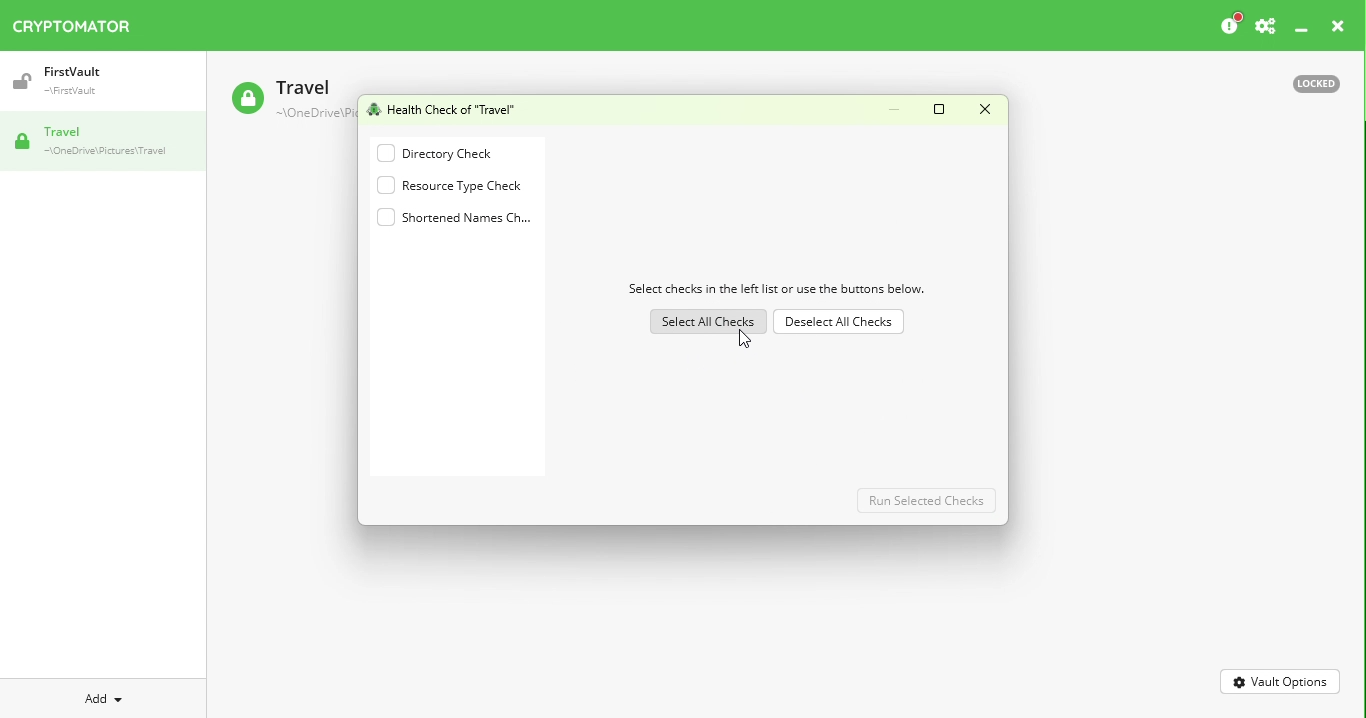  I want to click on Maximize, so click(940, 109).